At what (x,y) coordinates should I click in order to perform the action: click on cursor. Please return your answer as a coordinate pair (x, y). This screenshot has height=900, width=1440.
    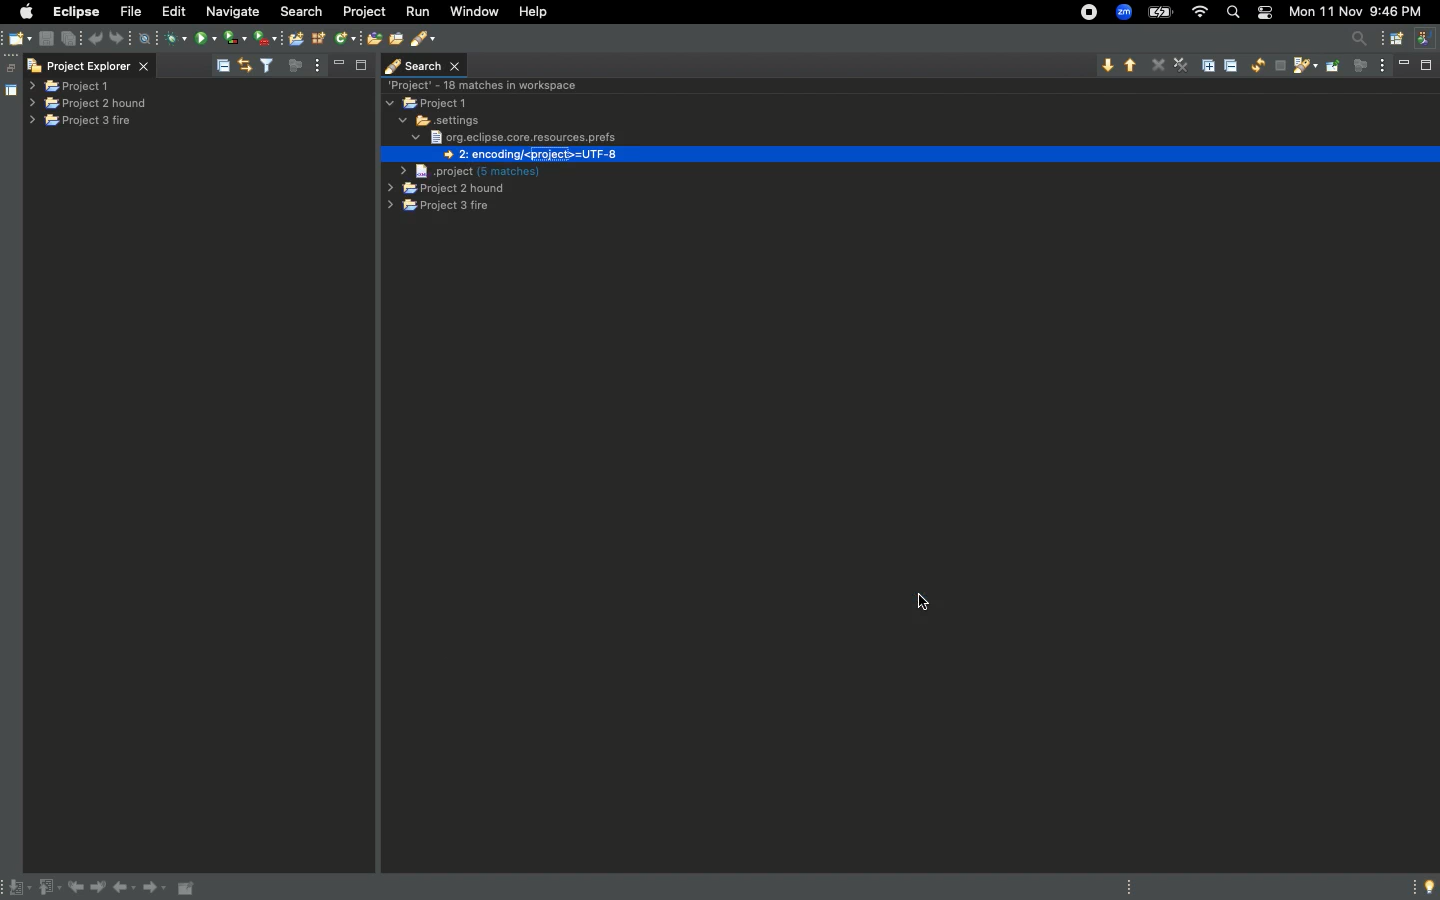
    Looking at the image, I should click on (924, 600).